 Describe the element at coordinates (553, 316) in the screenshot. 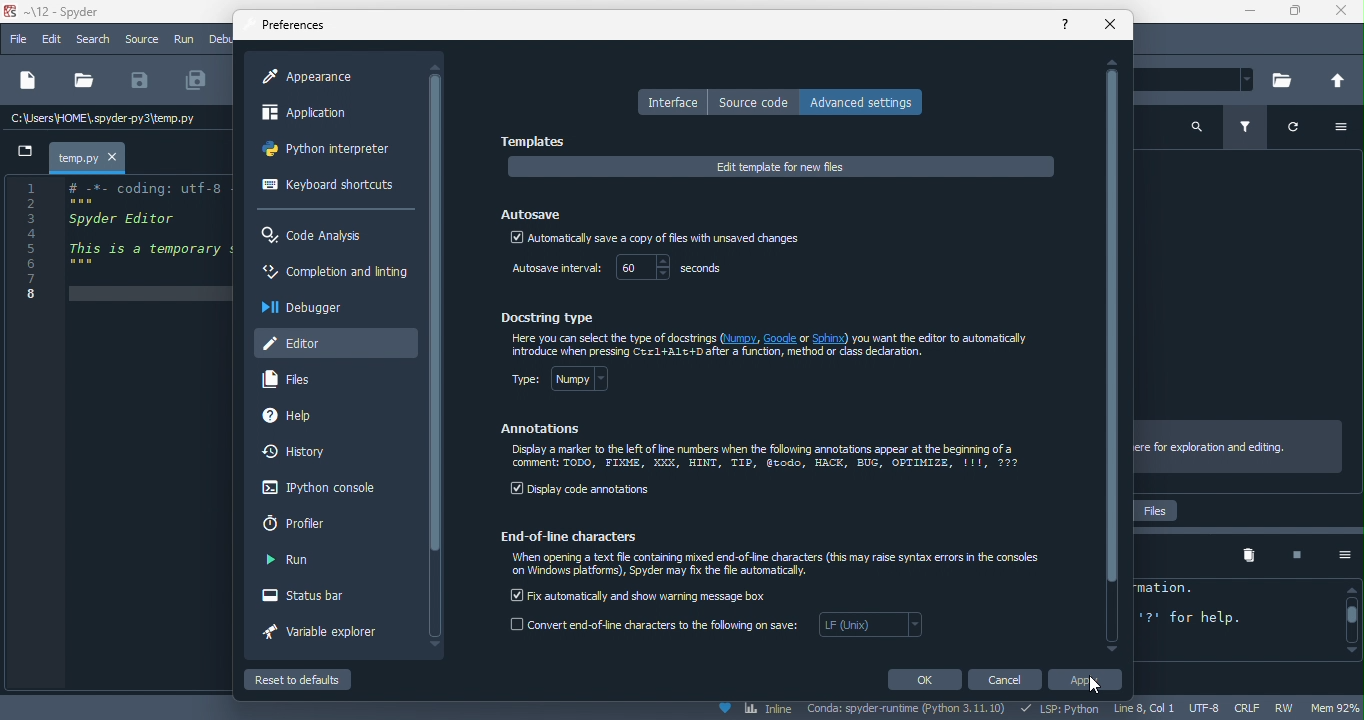

I see `docstring` at that location.